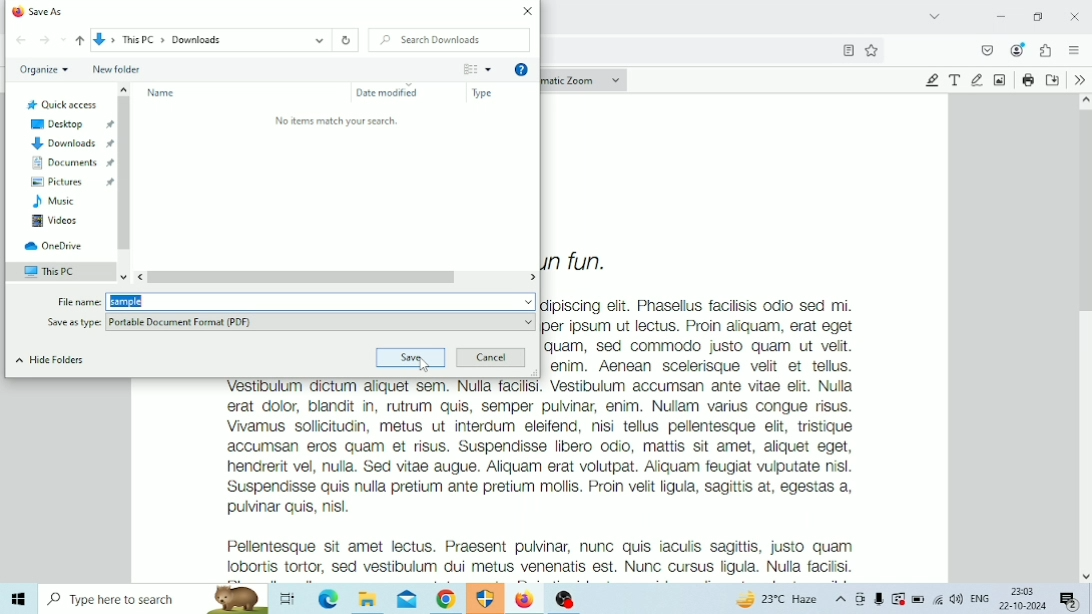 The image size is (1092, 614). I want to click on No items match your search, so click(336, 120).